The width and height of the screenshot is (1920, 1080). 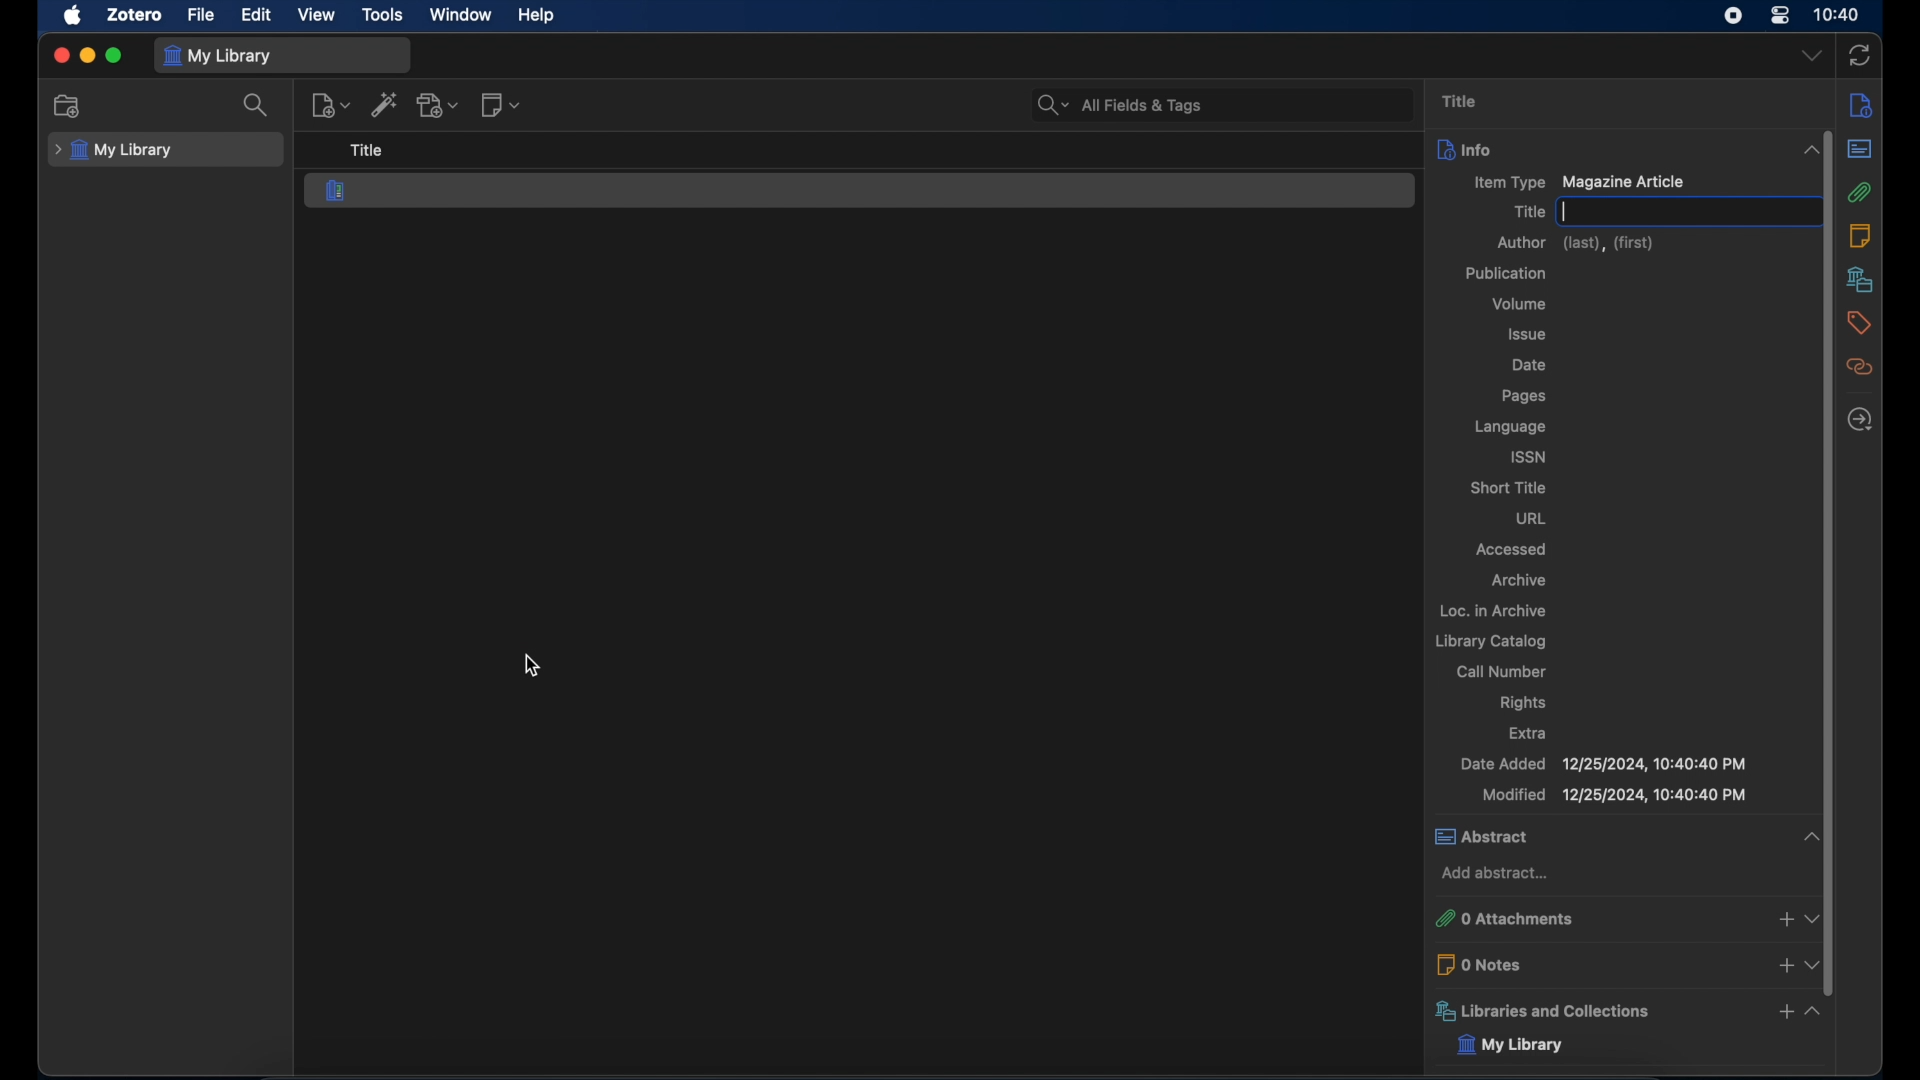 I want to click on library catalog, so click(x=1489, y=641).